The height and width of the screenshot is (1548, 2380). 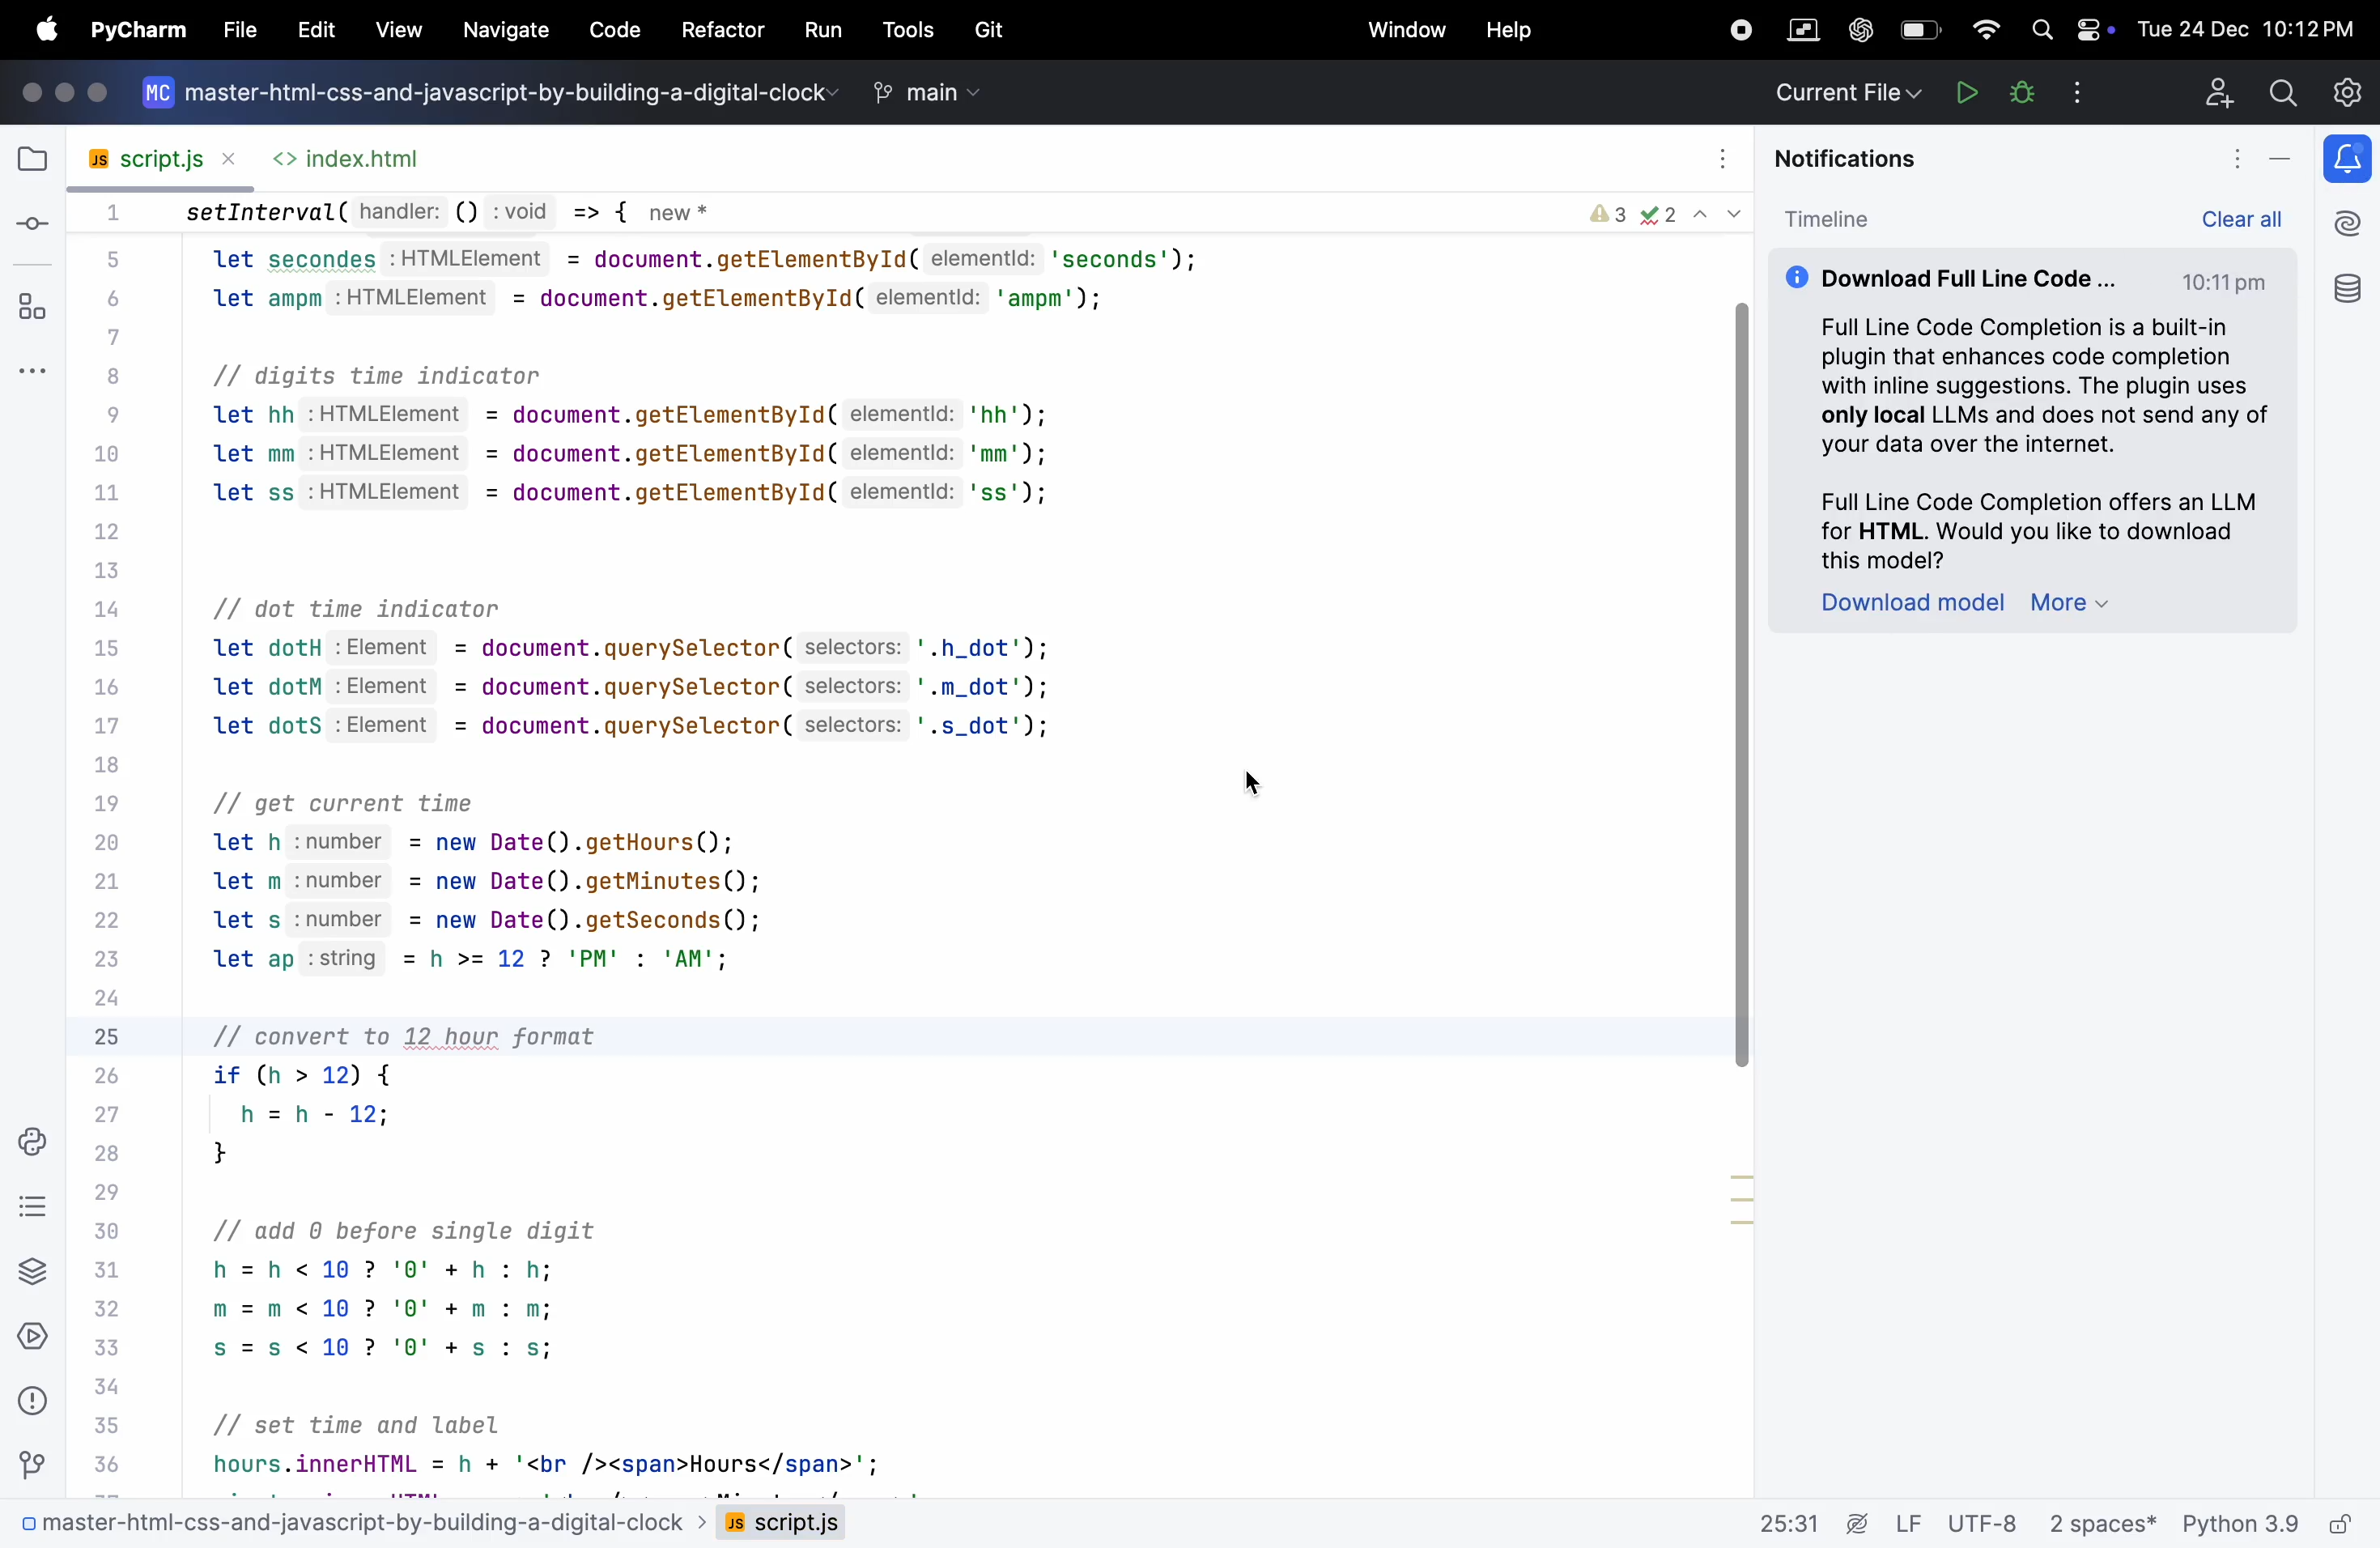 I want to click on Full Line Code Completion is a built-inplugin that enhances code completionwith inline suggestions. The plugin usesonly local LLMs and does not send any ofyour data over the internet.Full Line Code Completion offers an LLMfor HTML. Would you like to download this model?, so click(x=2027, y=437).